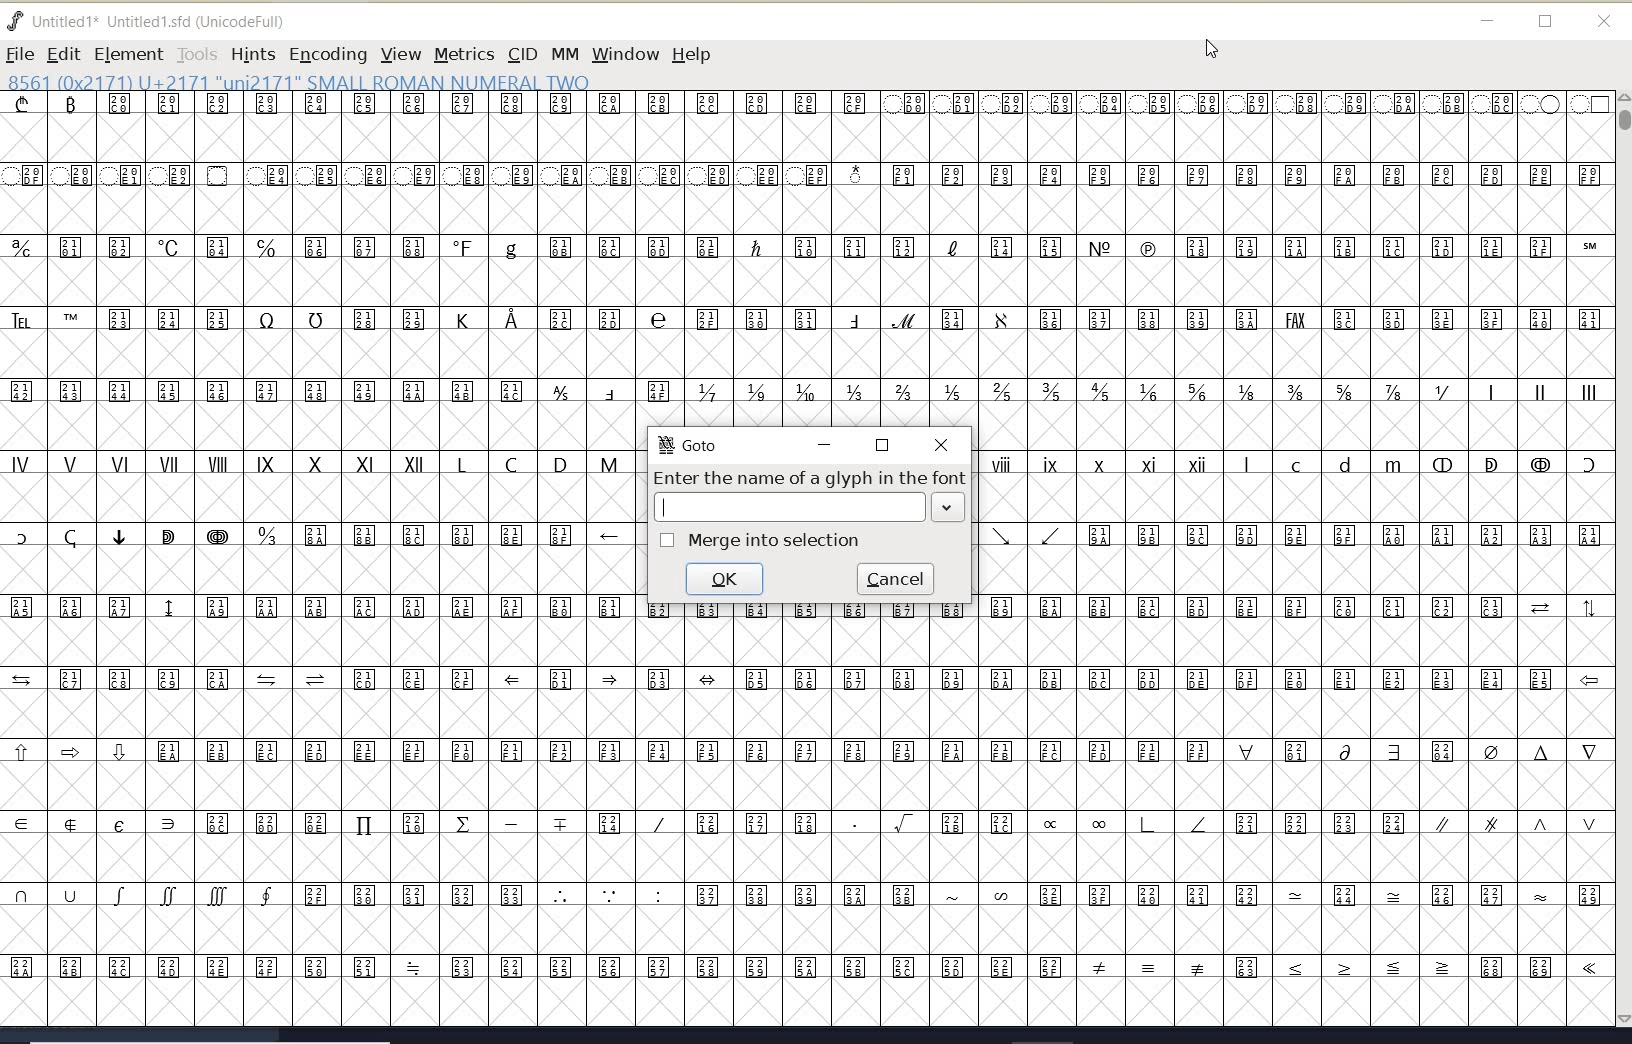 This screenshot has width=1632, height=1044. Describe the element at coordinates (128, 54) in the screenshot. I see `ELEMENT` at that location.